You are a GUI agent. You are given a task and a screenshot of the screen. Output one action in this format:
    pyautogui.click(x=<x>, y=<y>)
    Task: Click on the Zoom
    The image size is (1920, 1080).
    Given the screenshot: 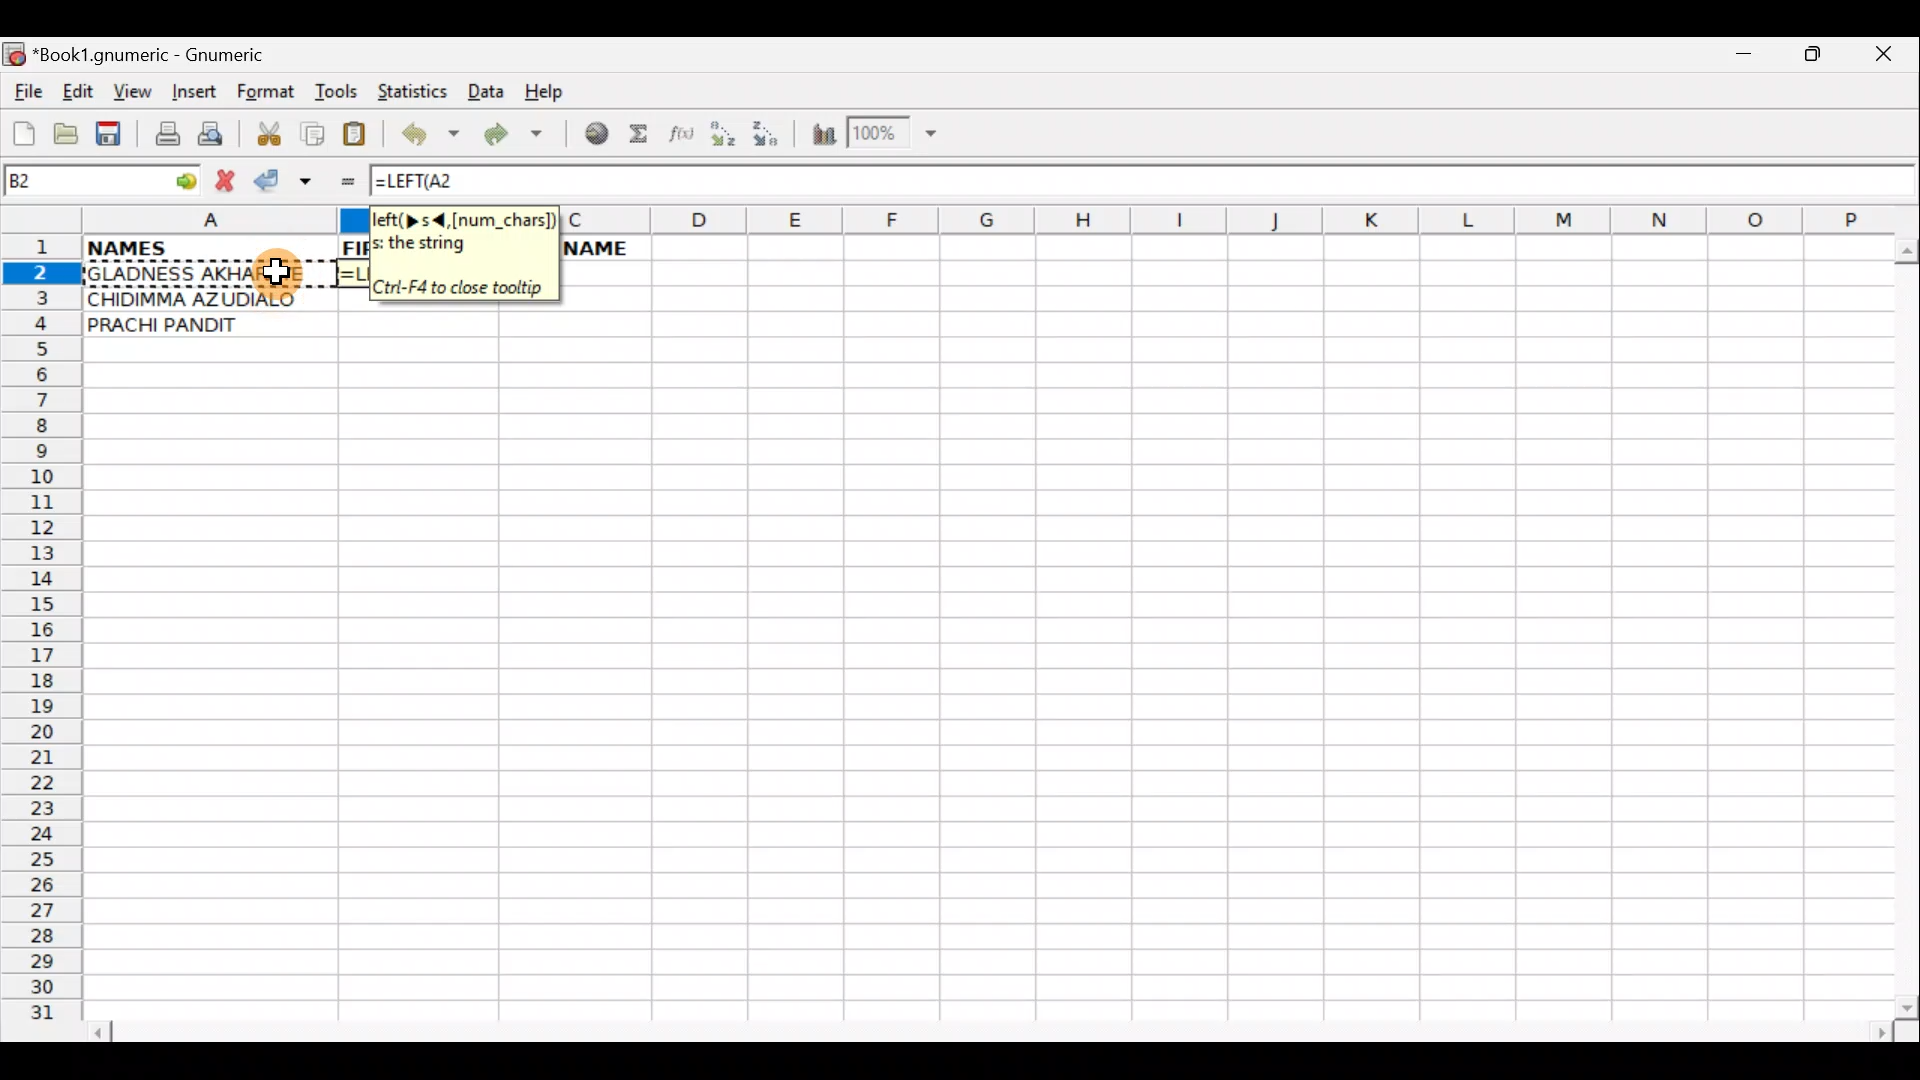 What is the action you would take?
    pyautogui.click(x=895, y=136)
    